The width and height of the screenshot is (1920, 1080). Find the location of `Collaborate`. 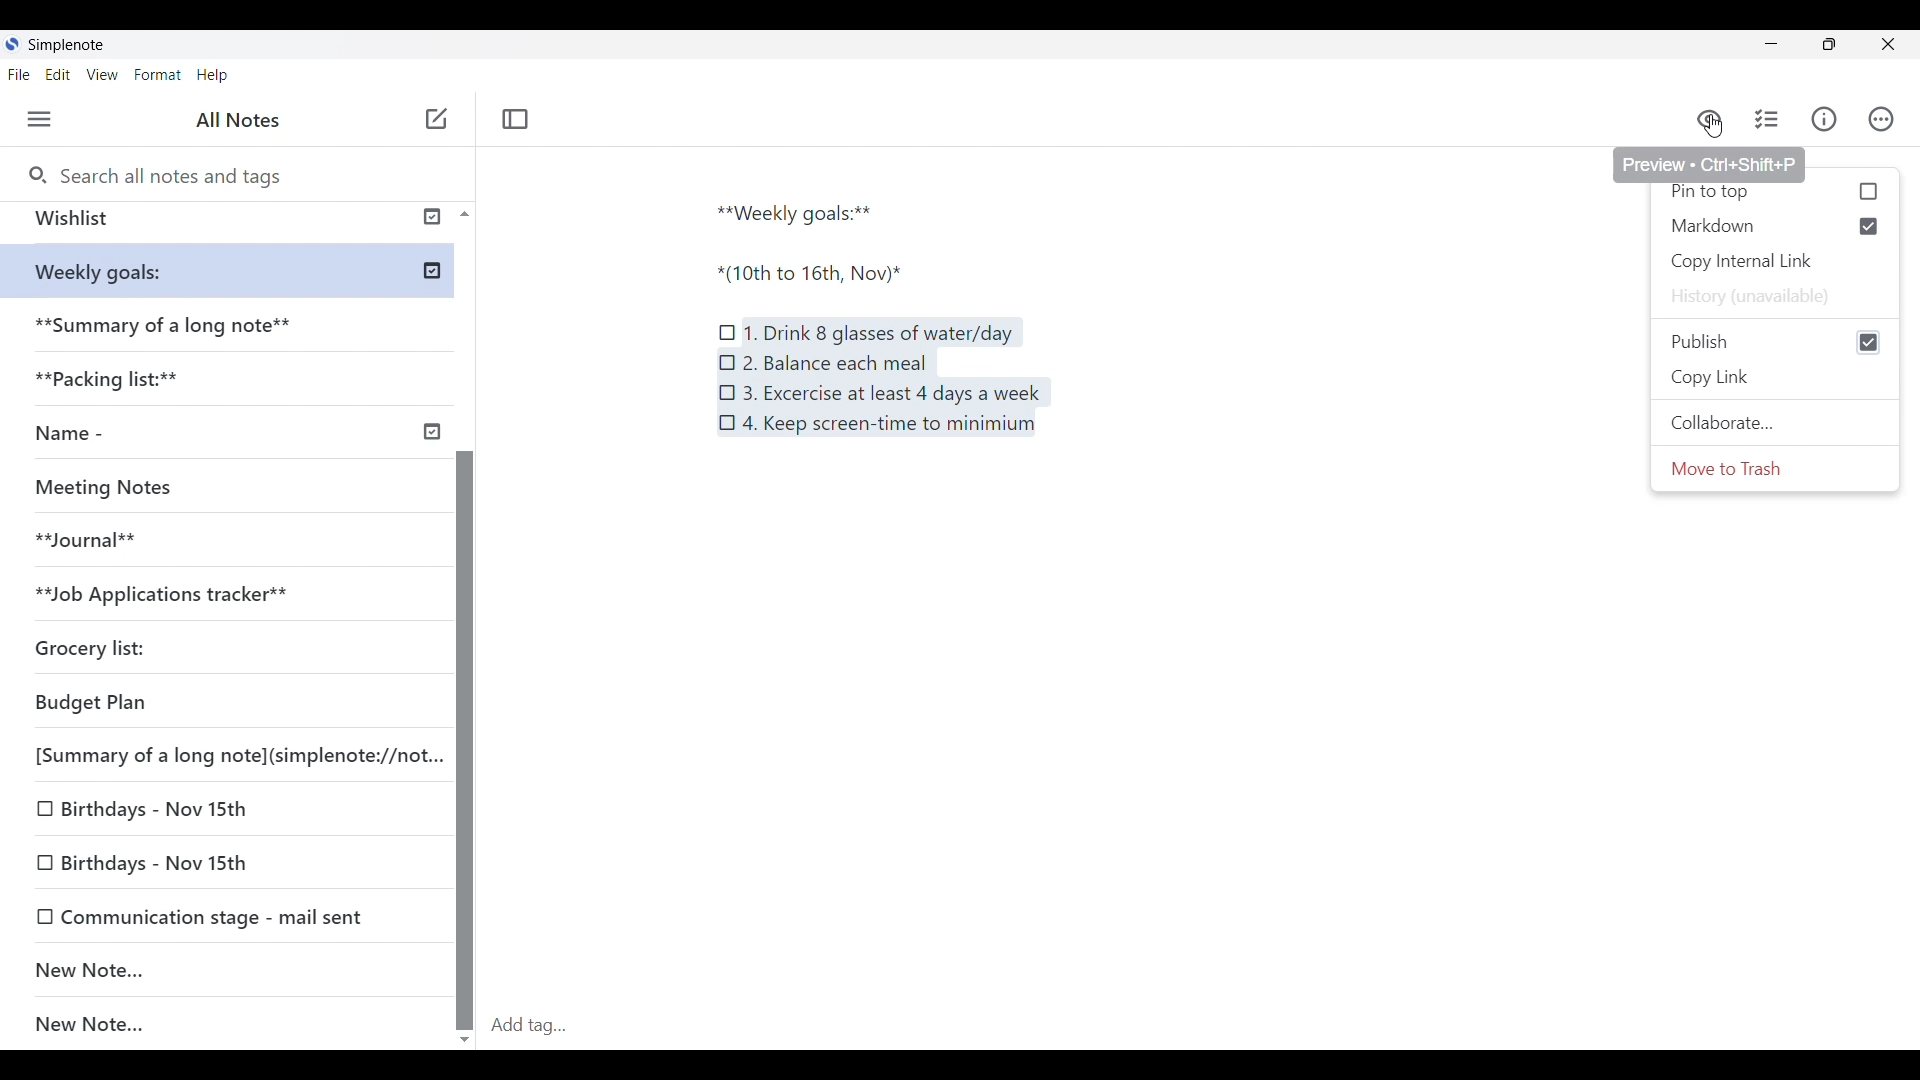

Collaborate is located at coordinates (1721, 427).